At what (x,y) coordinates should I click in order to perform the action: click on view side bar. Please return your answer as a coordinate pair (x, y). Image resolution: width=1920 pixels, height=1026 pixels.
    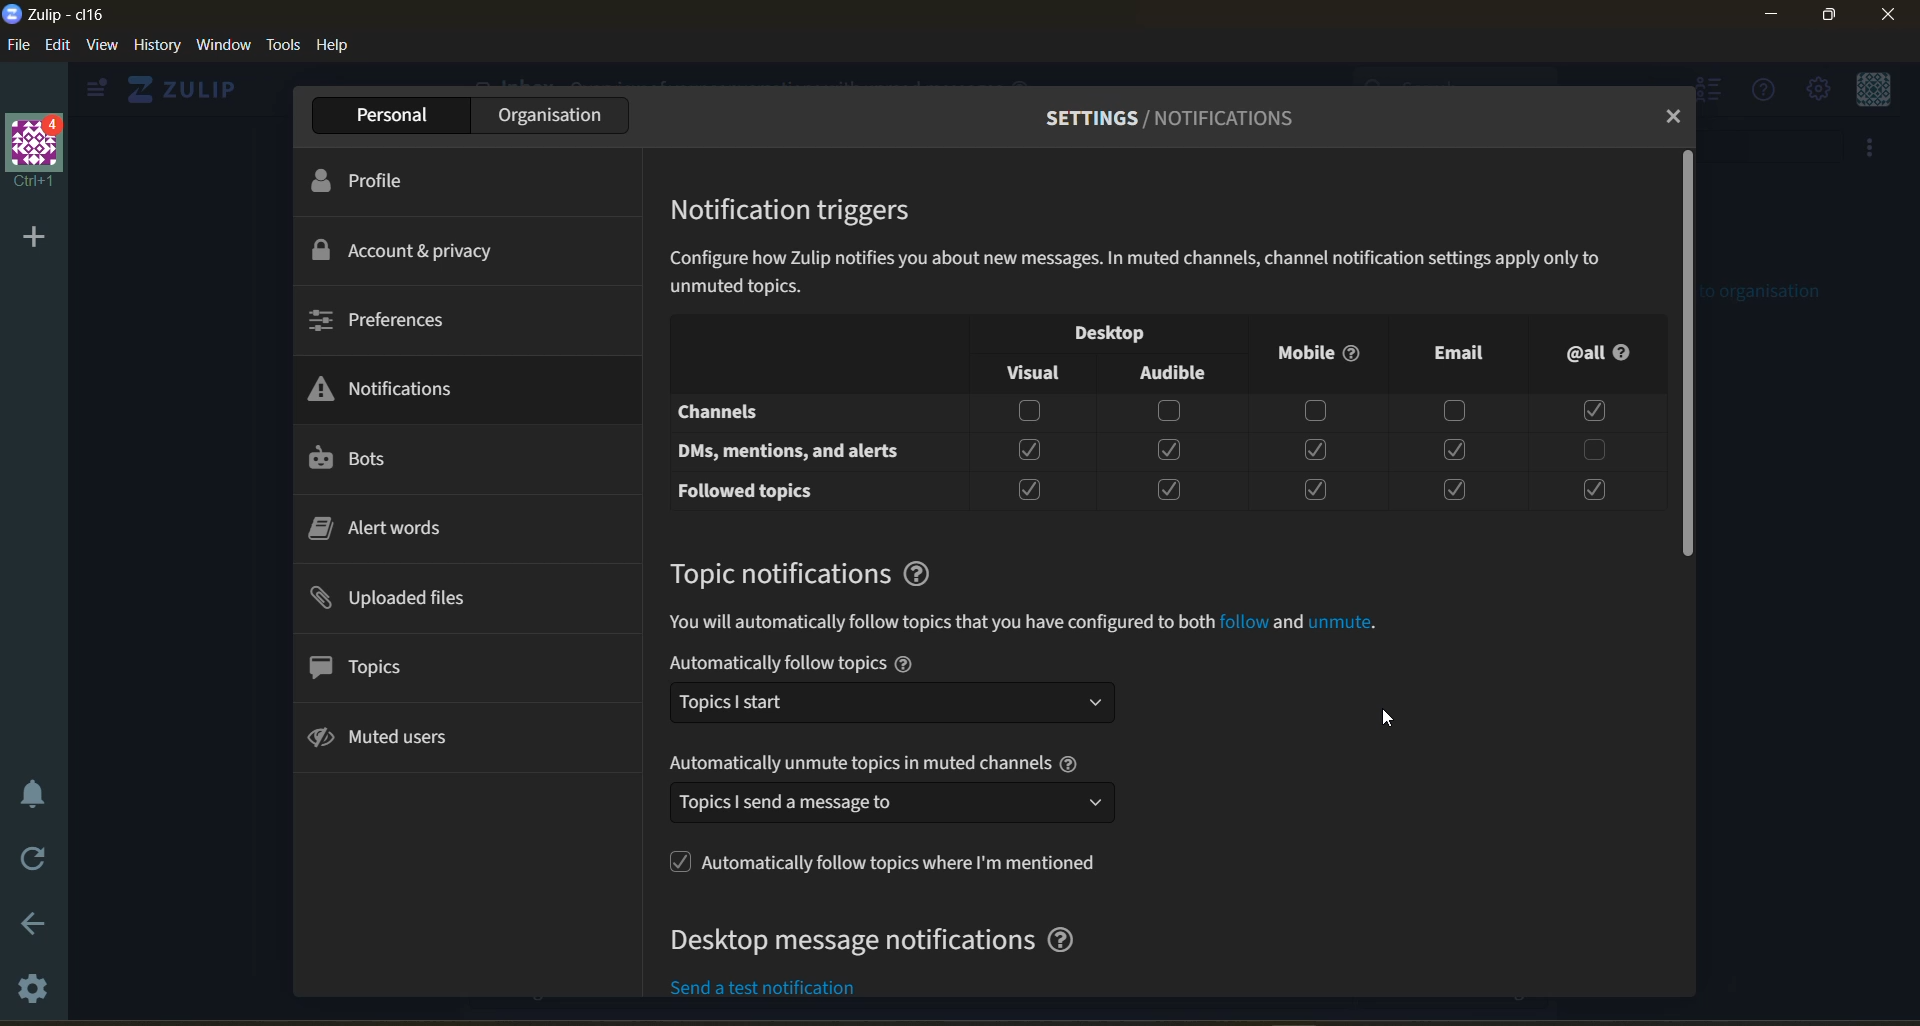
    Looking at the image, I should click on (100, 90).